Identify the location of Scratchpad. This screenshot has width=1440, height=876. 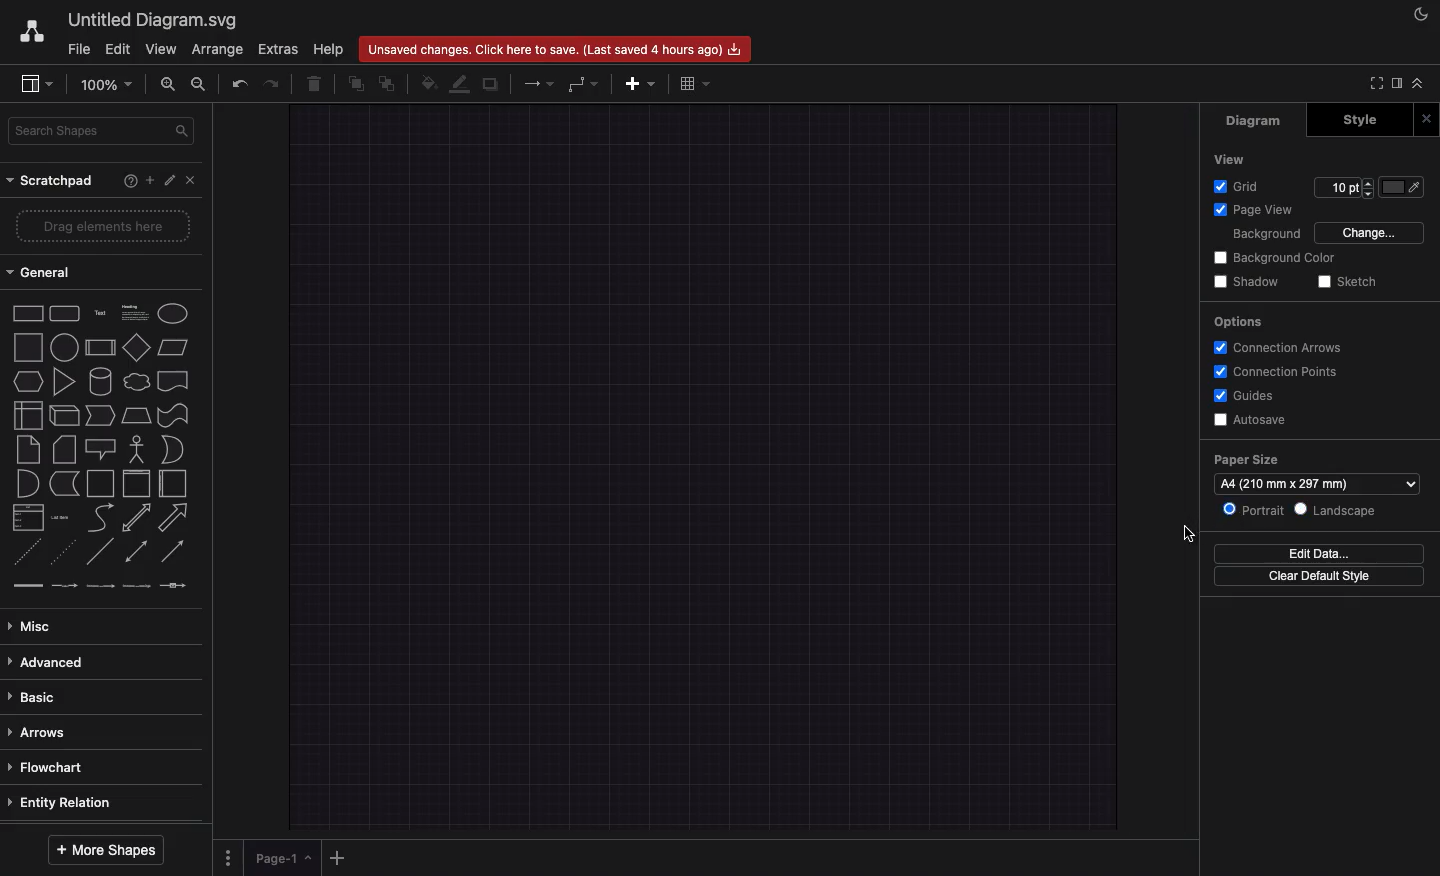
(50, 181).